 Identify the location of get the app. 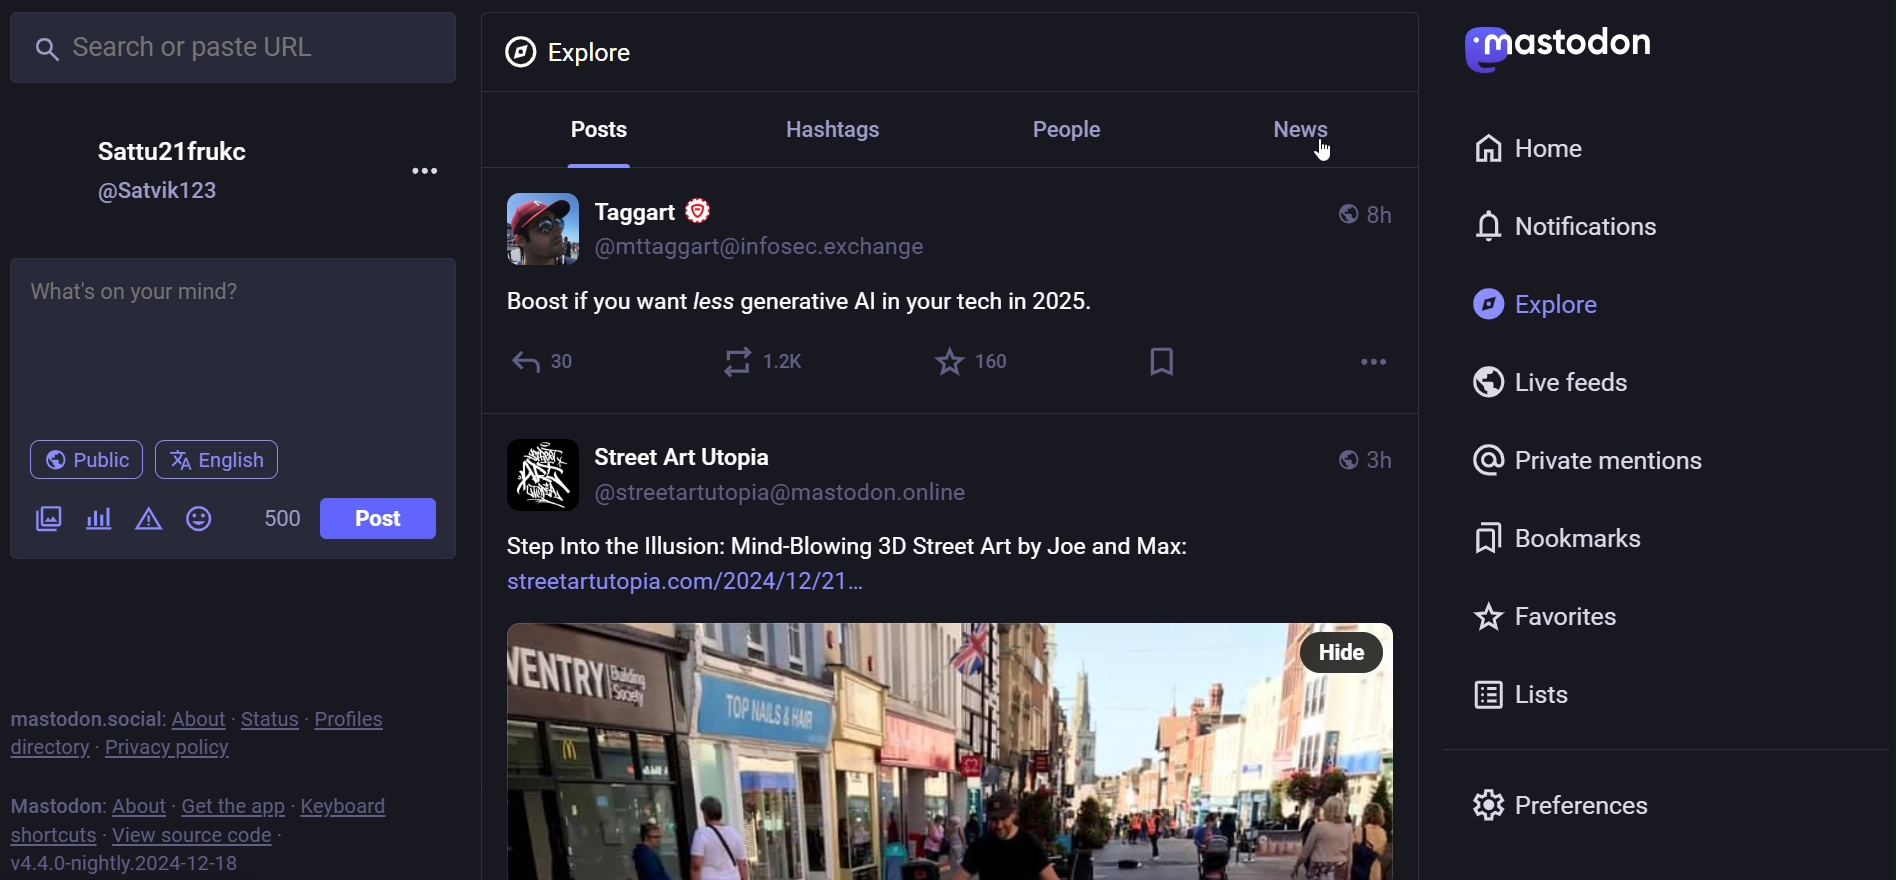
(232, 805).